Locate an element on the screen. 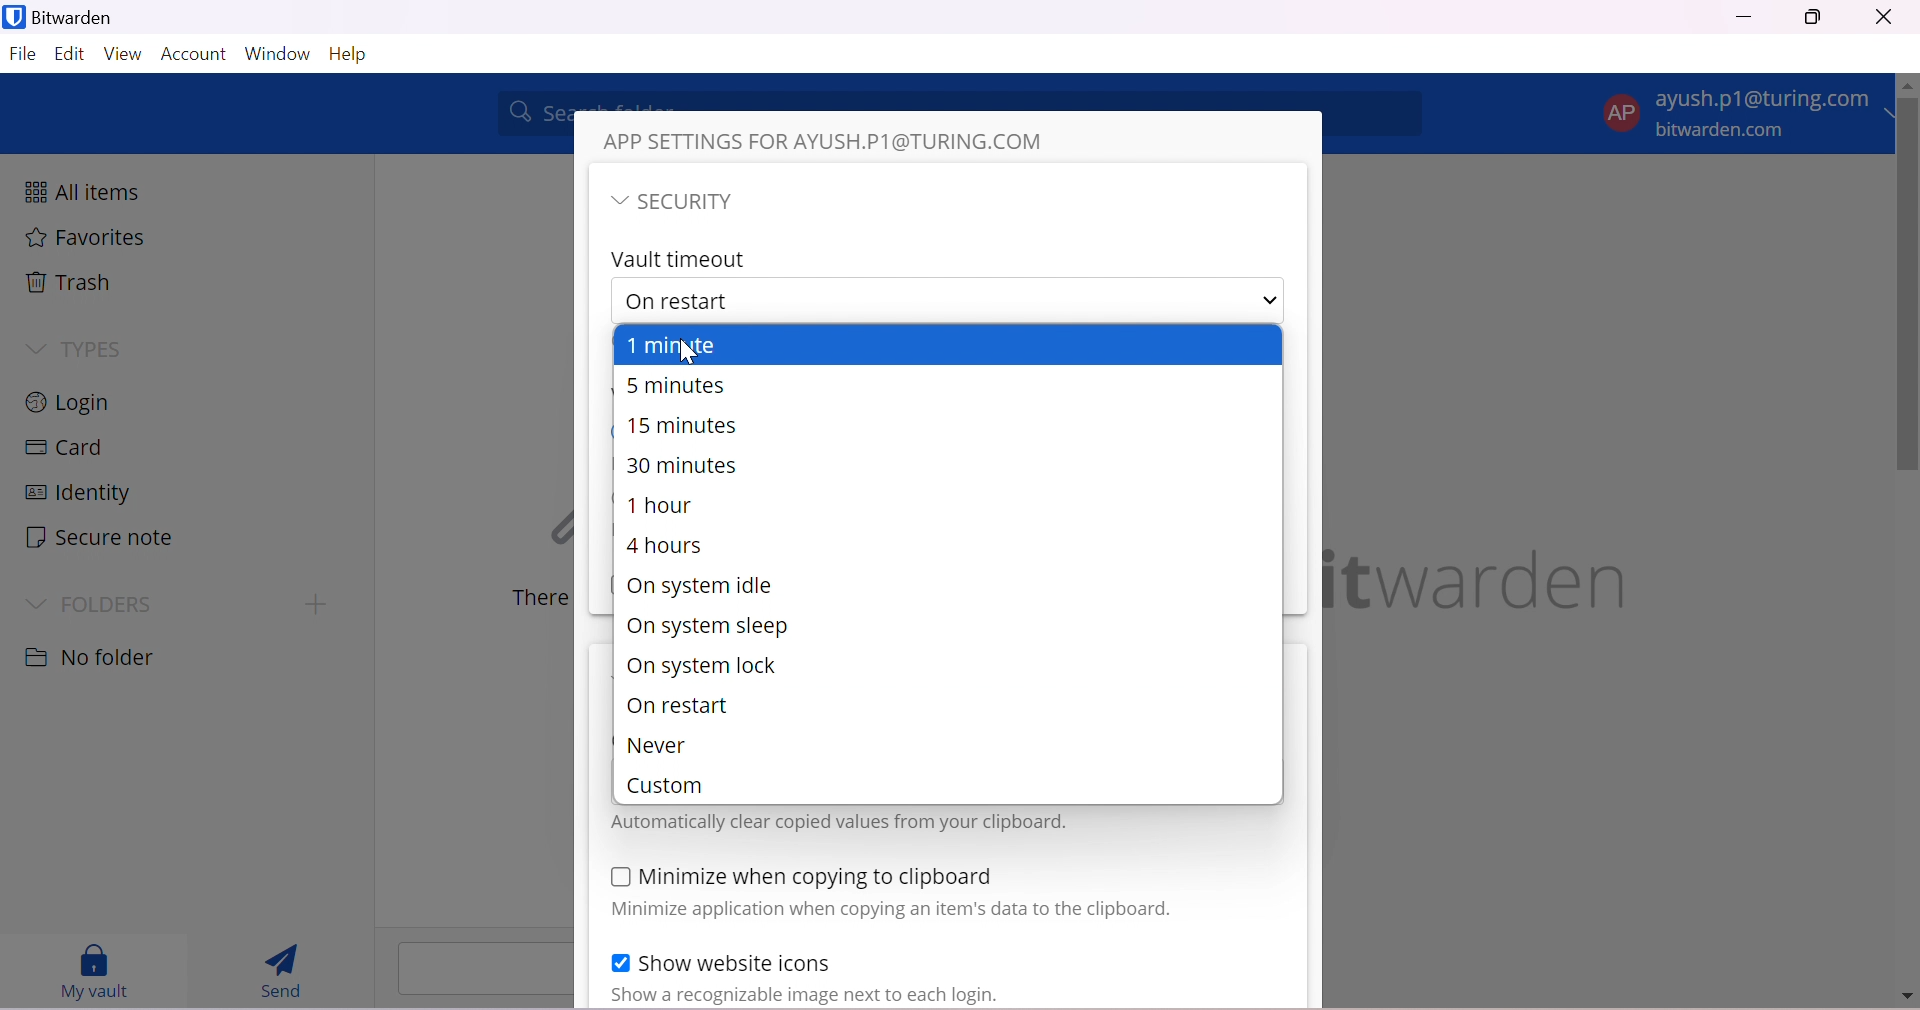  30 minutes is located at coordinates (686, 467).